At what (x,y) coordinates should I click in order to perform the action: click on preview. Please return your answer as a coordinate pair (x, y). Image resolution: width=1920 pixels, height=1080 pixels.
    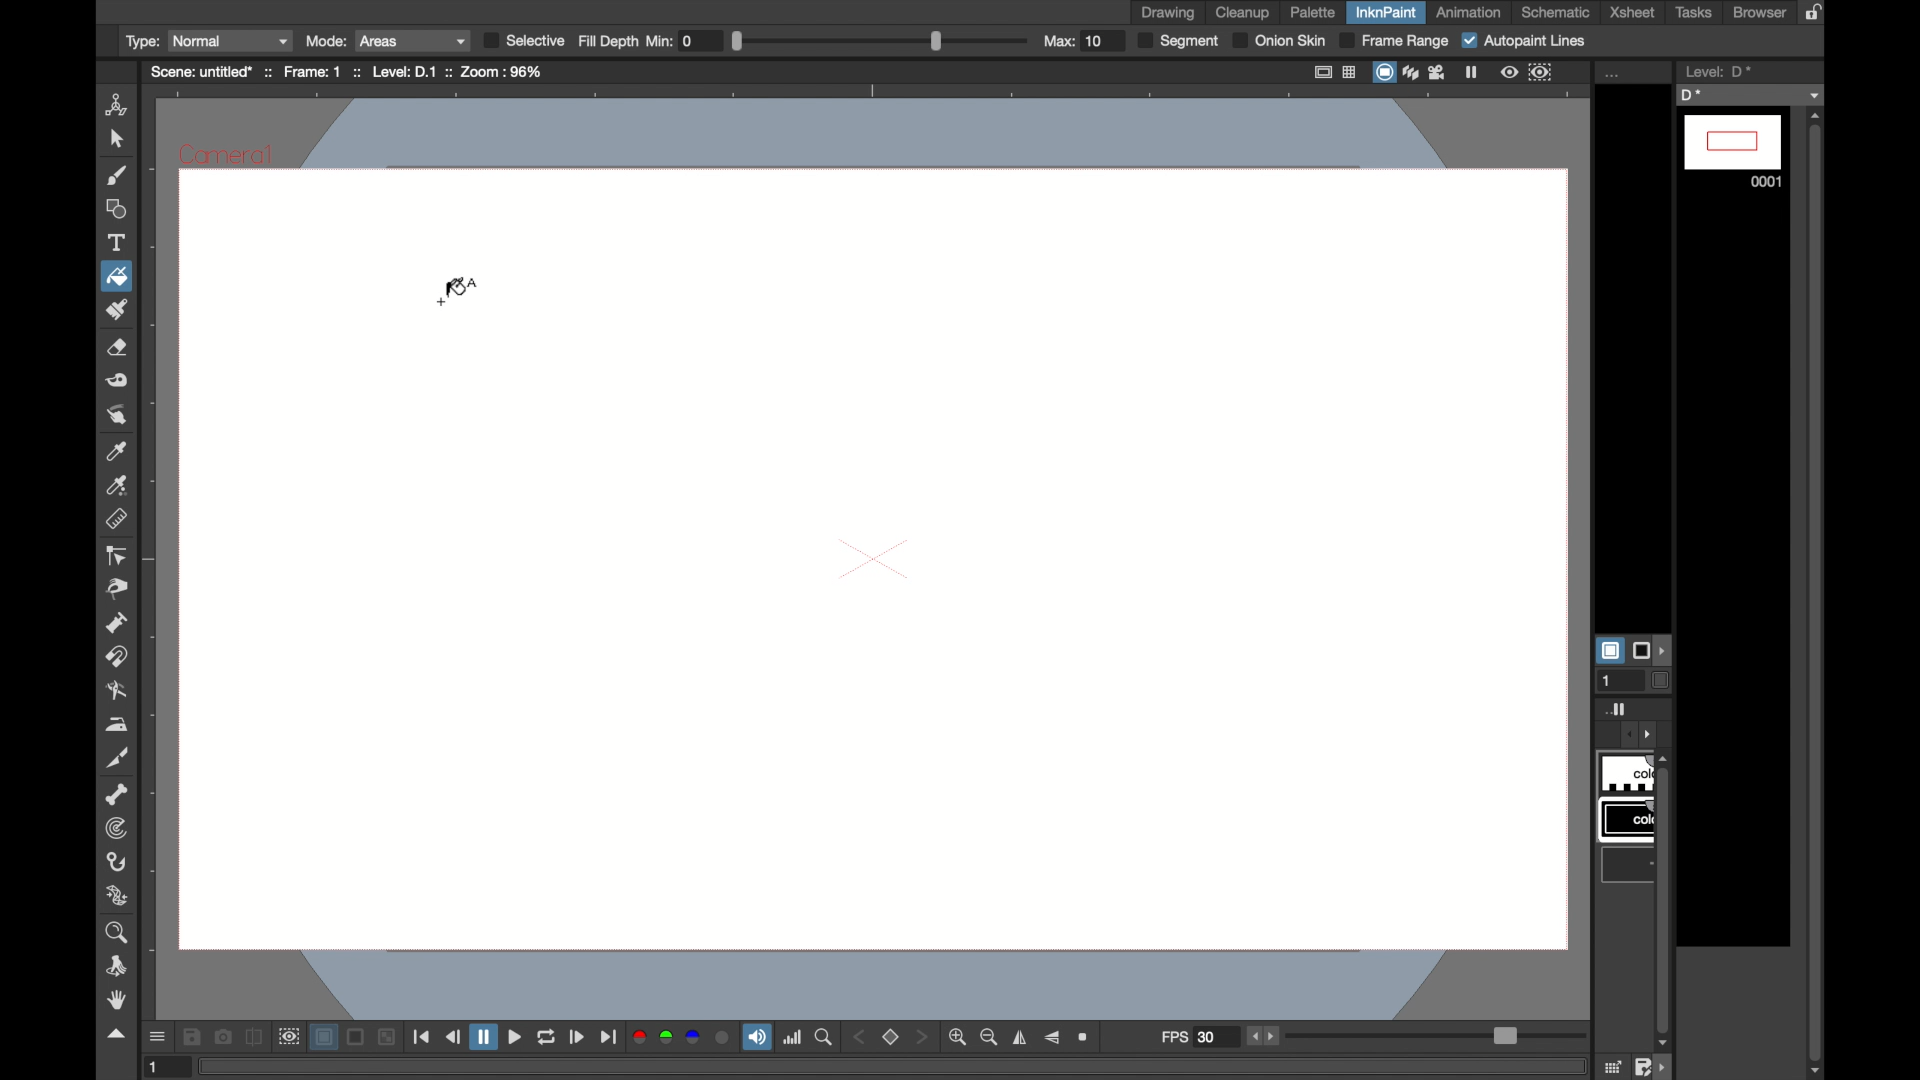
    Looking at the image, I should click on (289, 1038).